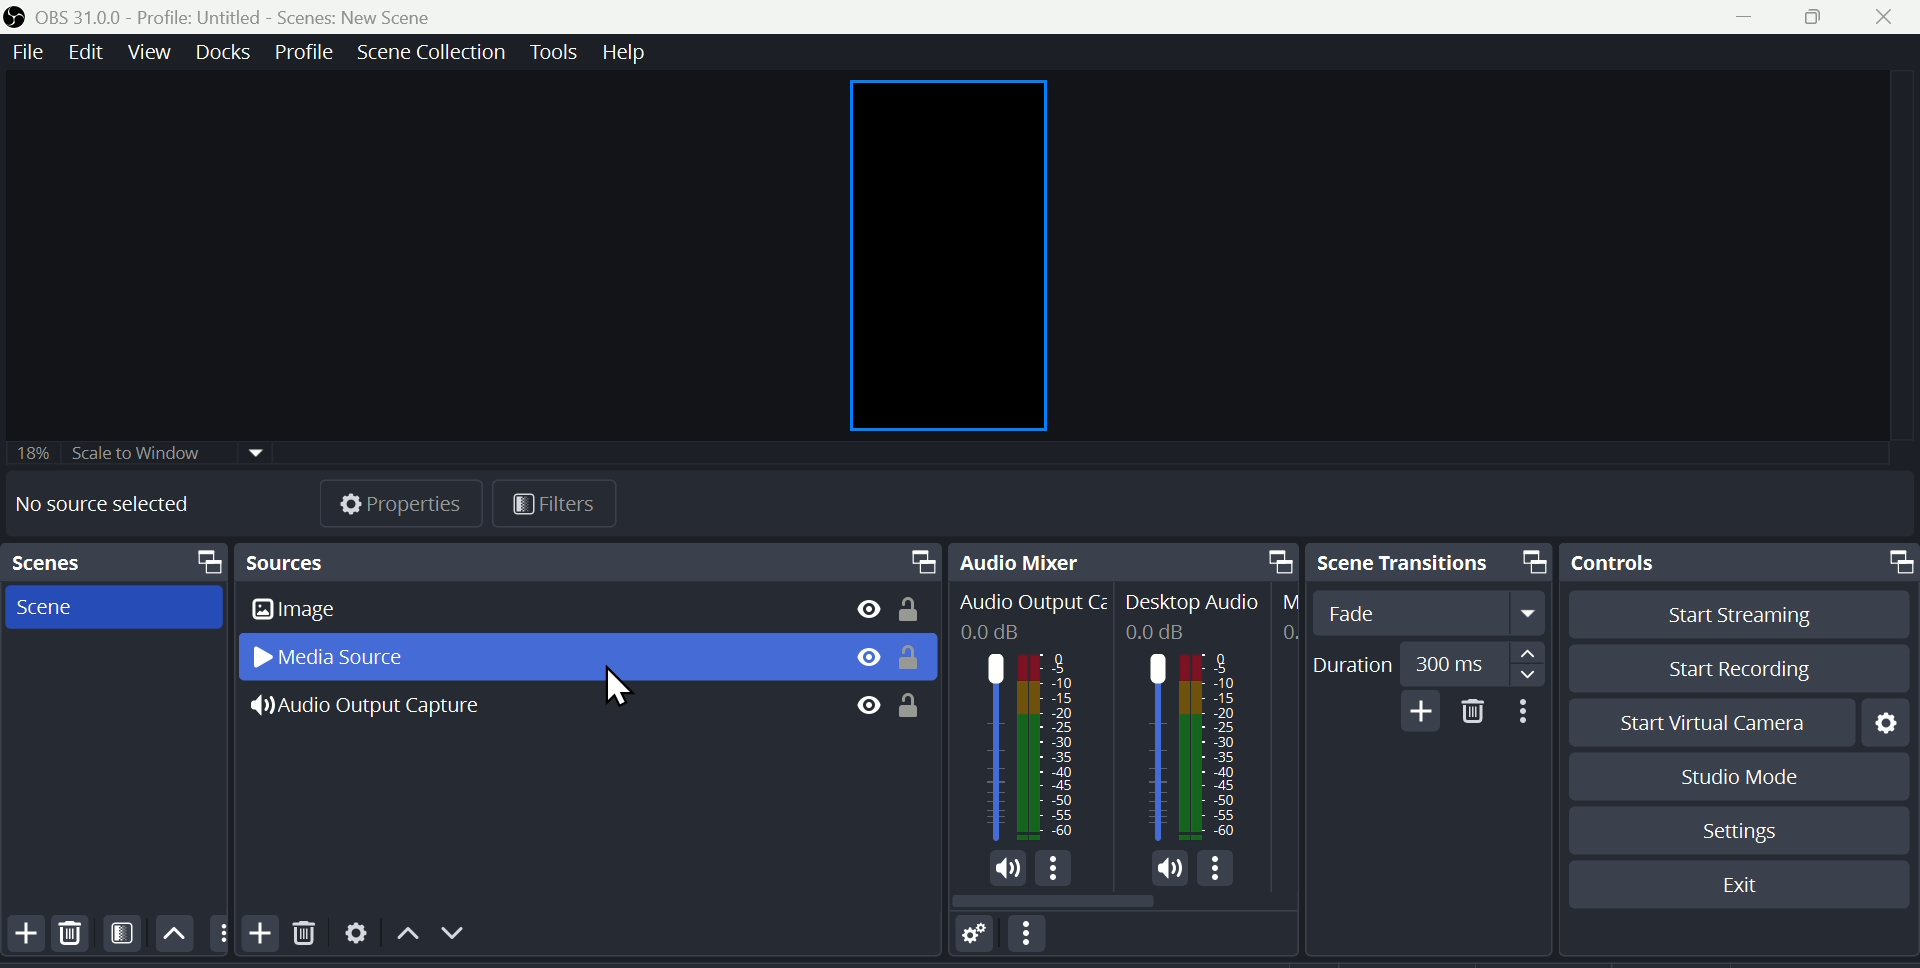  I want to click on Lock unlock, so click(916, 661).